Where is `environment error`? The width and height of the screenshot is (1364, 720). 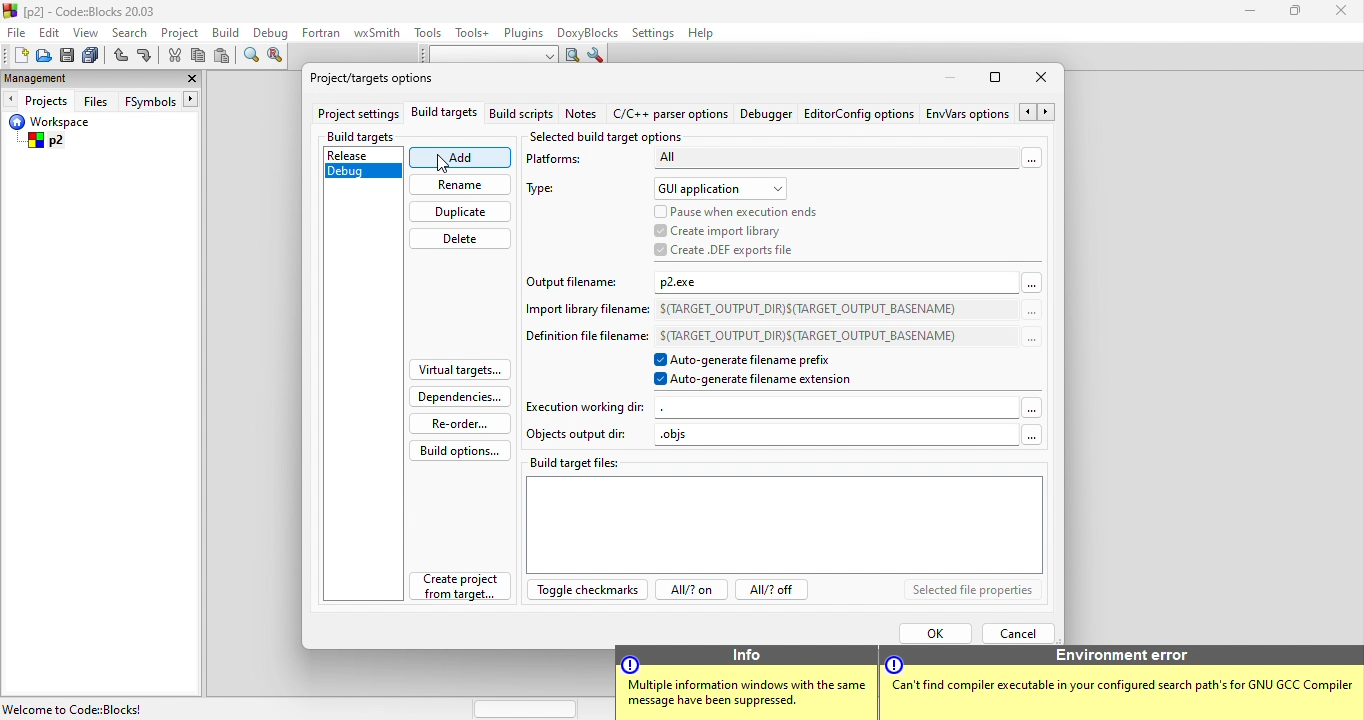 environment error is located at coordinates (1123, 682).